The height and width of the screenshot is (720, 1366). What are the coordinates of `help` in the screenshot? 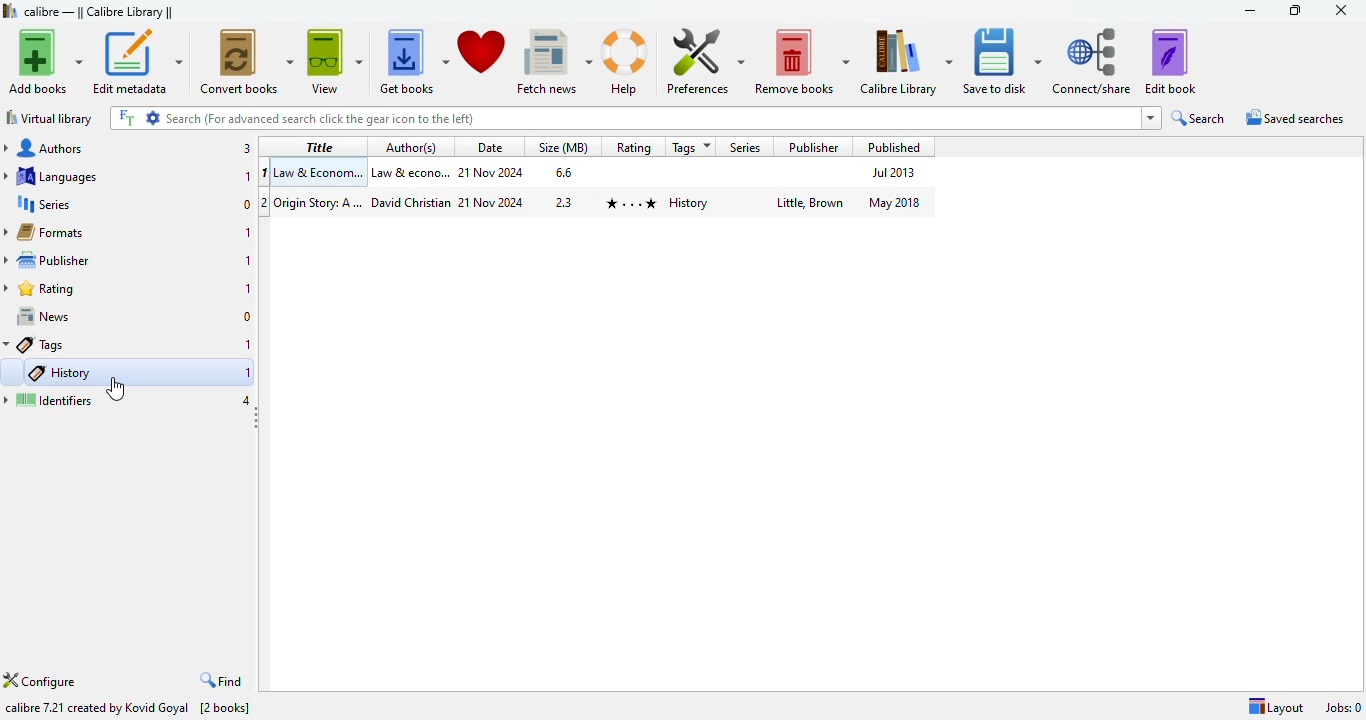 It's located at (624, 61).